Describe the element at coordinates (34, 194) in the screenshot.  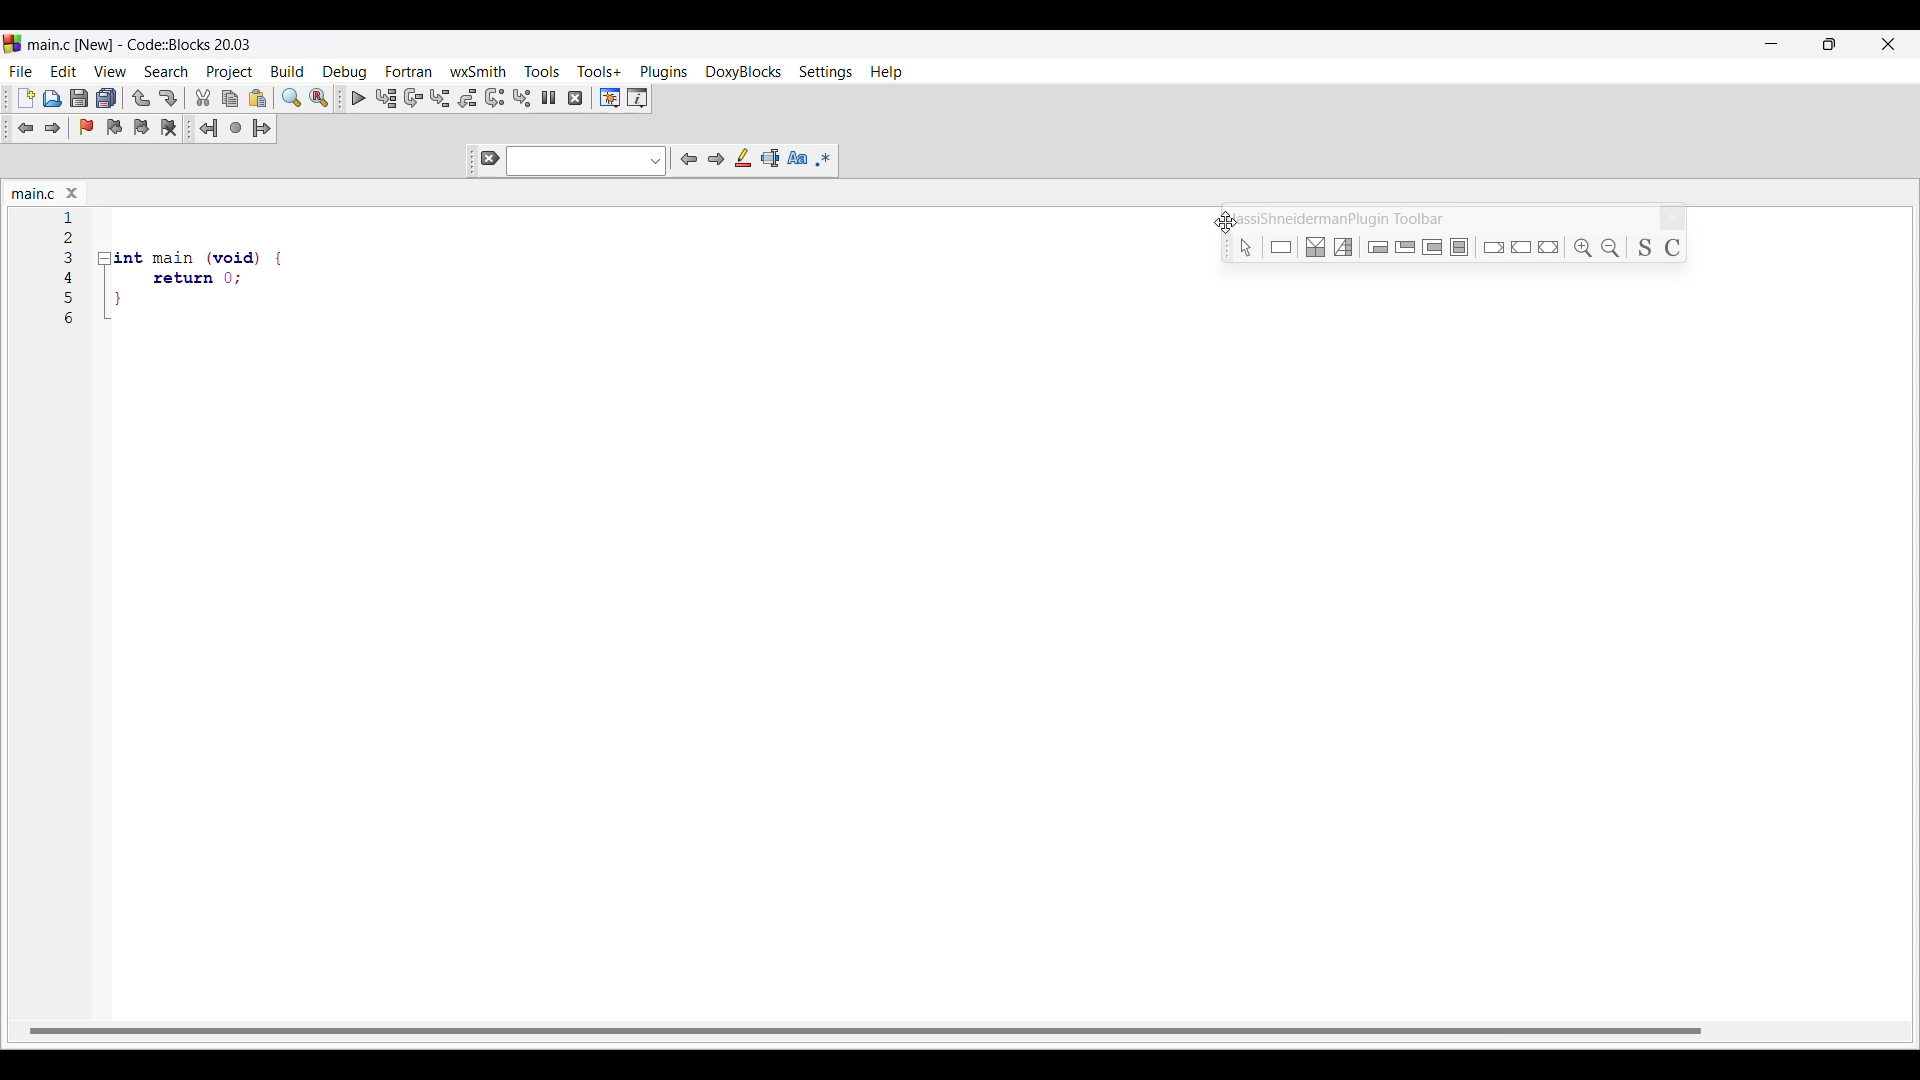
I see `Current tab` at that location.